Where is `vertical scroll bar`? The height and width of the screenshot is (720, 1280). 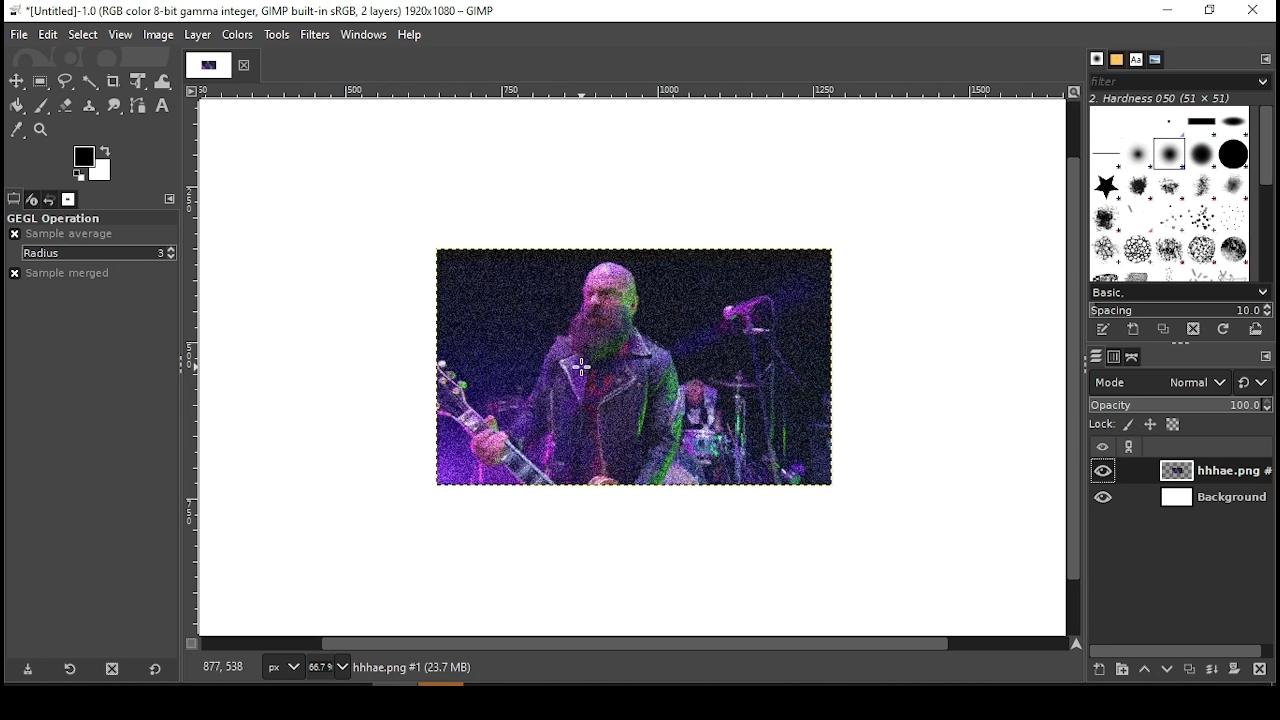 vertical scroll bar is located at coordinates (1075, 369).